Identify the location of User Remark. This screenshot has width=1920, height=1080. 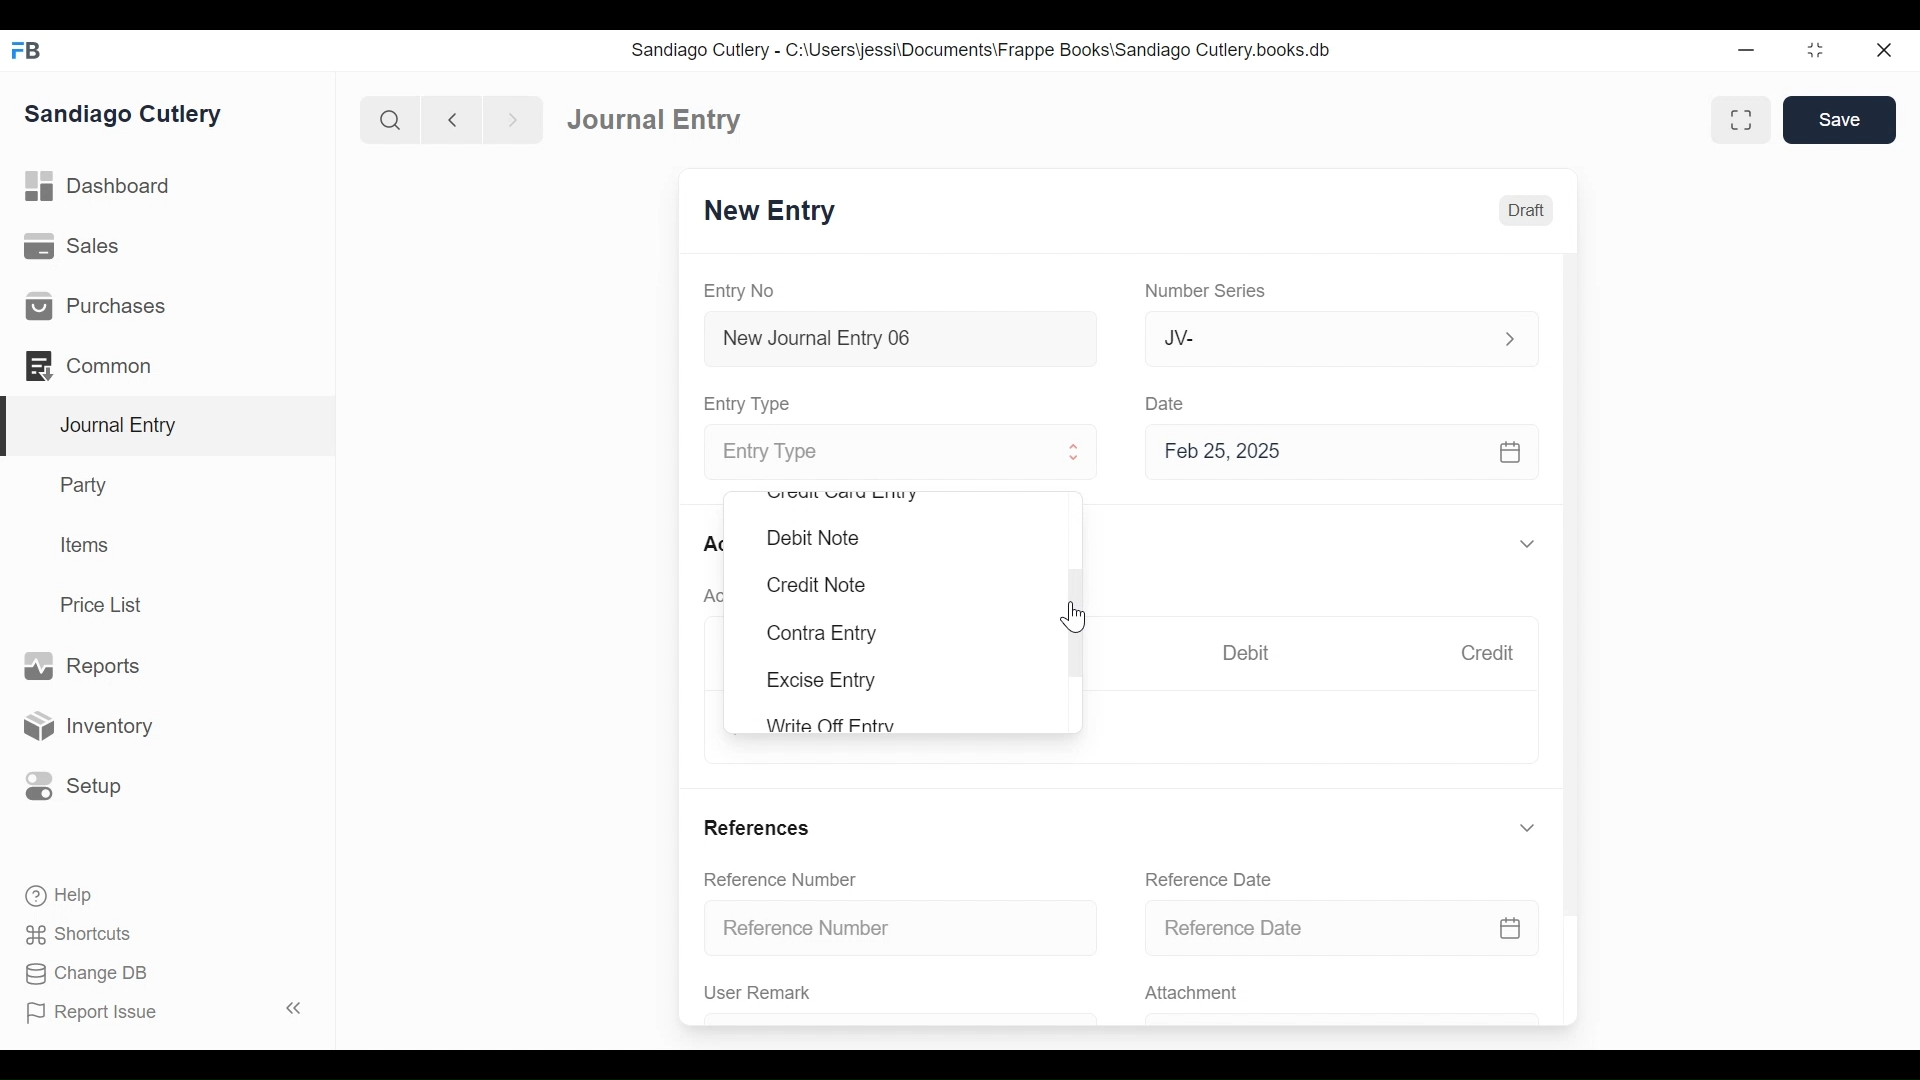
(758, 992).